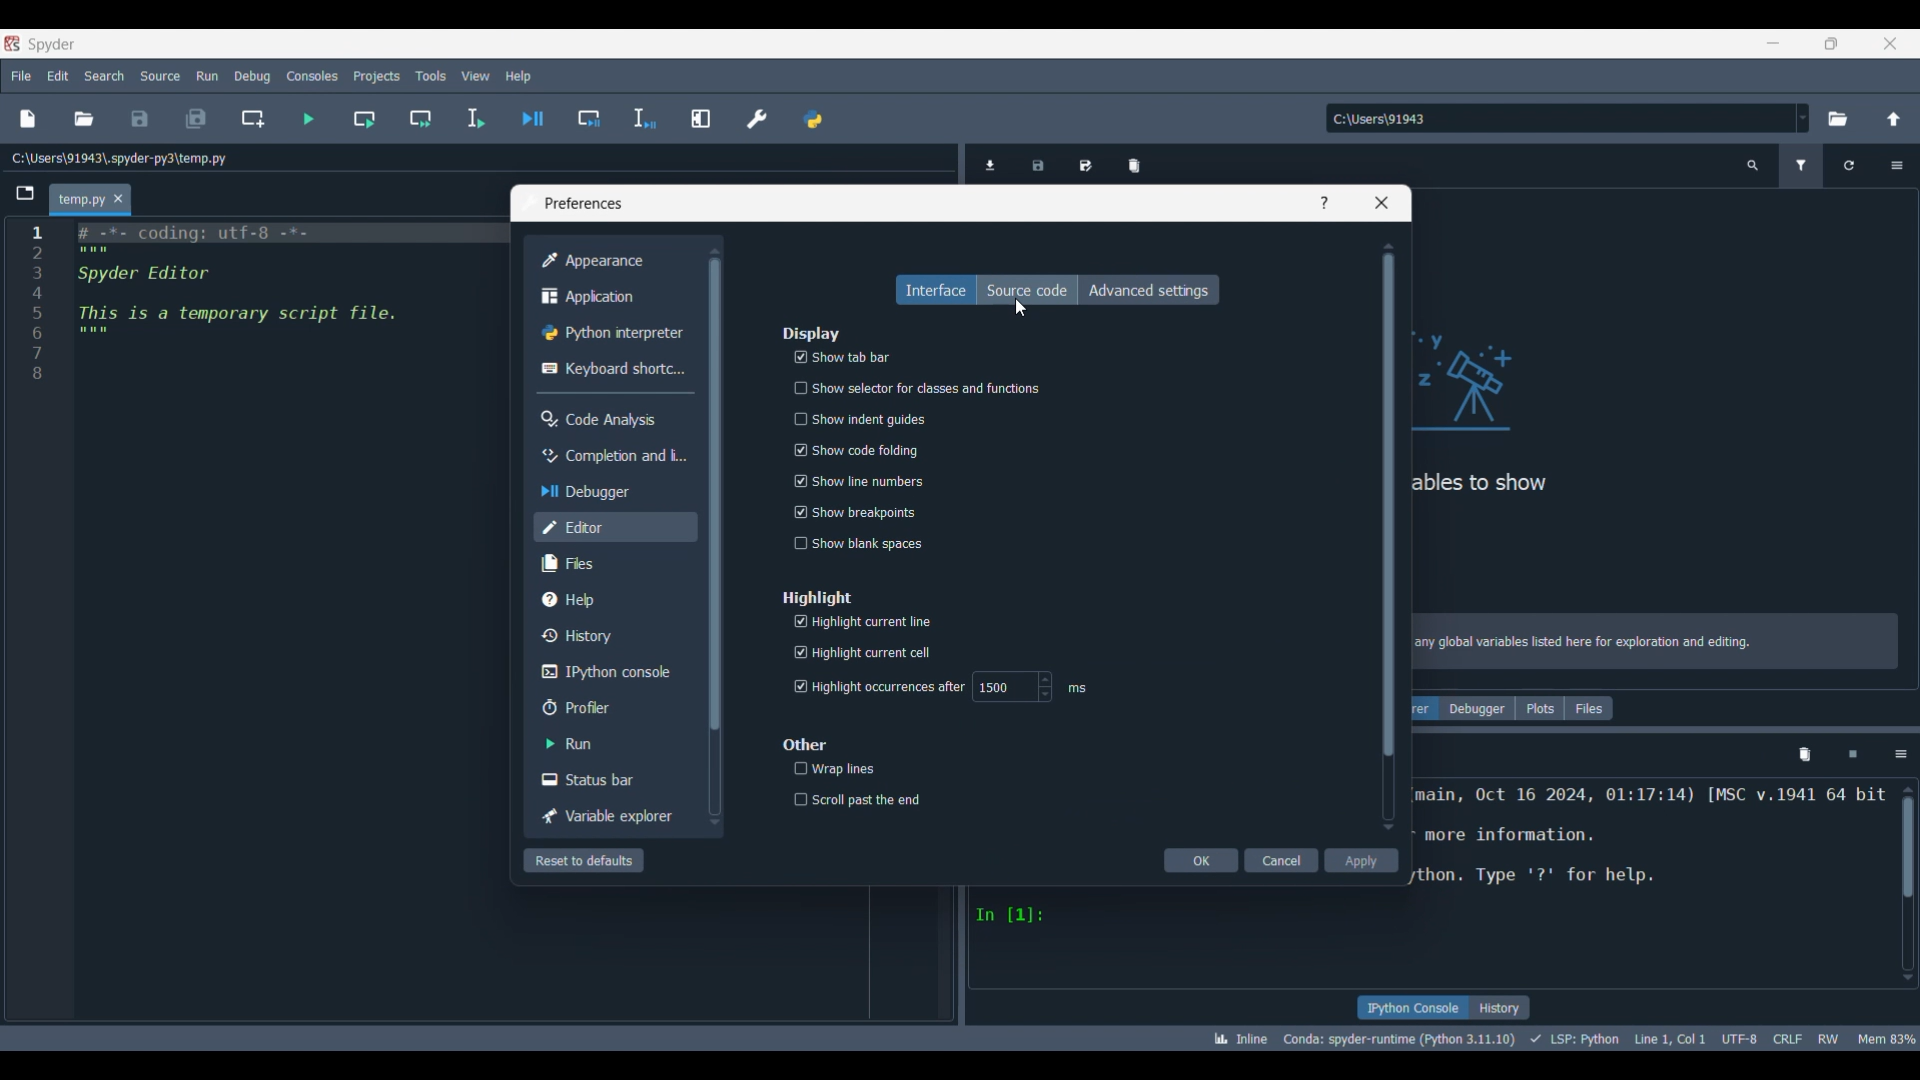 The height and width of the screenshot is (1080, 1920). Describe the element at coordinates (518, 76) in the screenshot. I see `Help menu` at that location.